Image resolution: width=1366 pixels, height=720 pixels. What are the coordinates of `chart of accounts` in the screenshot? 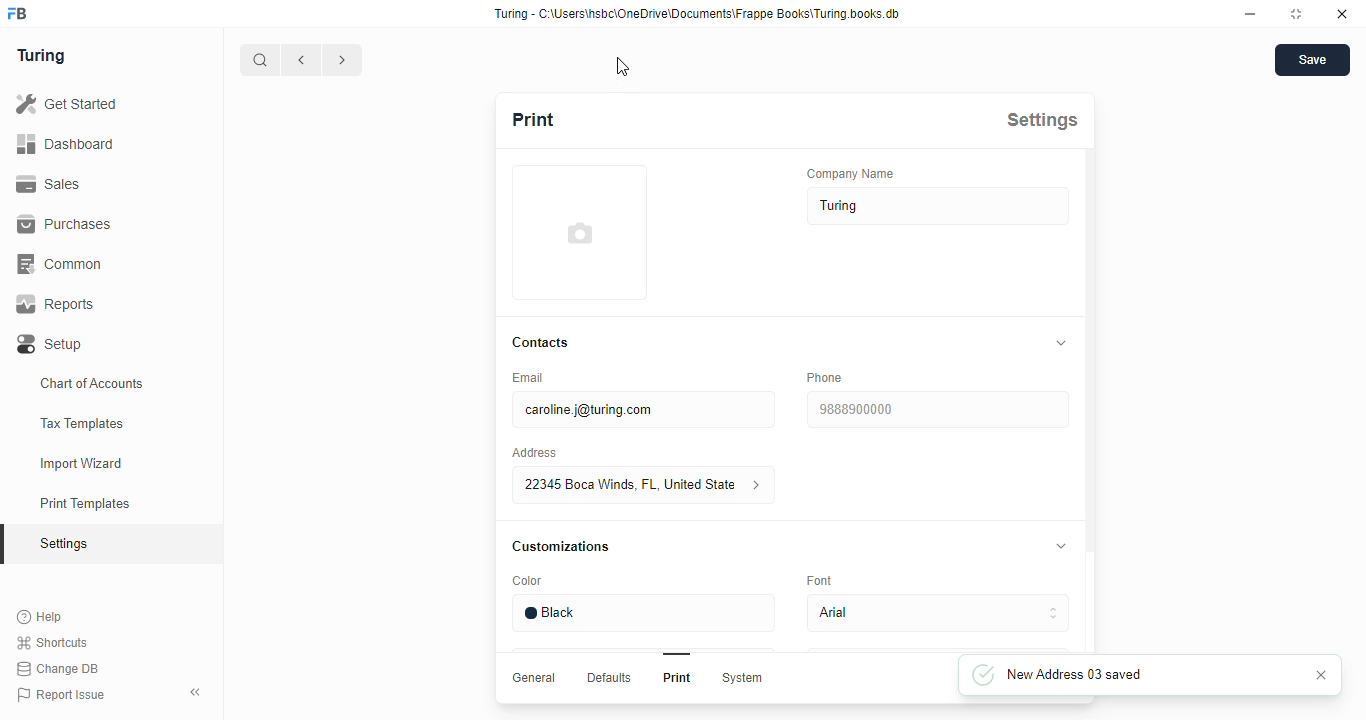 It's located at (92, 383).